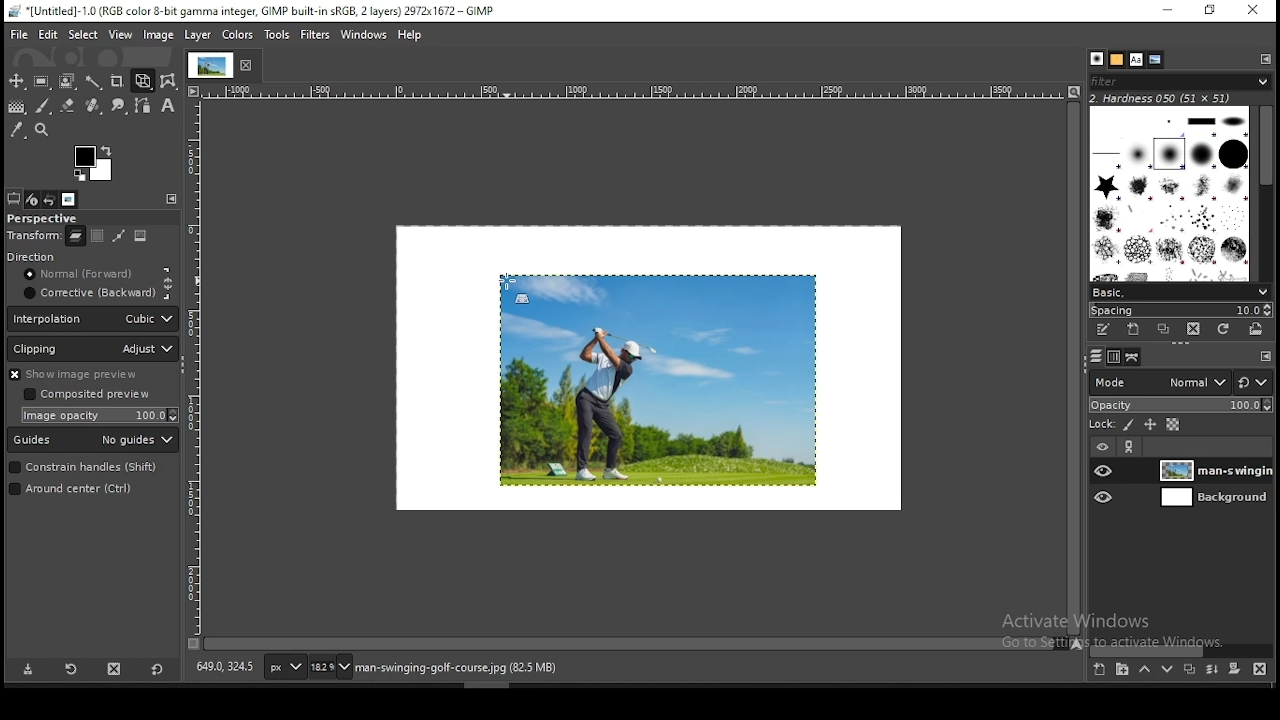  I want to click on windows, so click(361, 35).